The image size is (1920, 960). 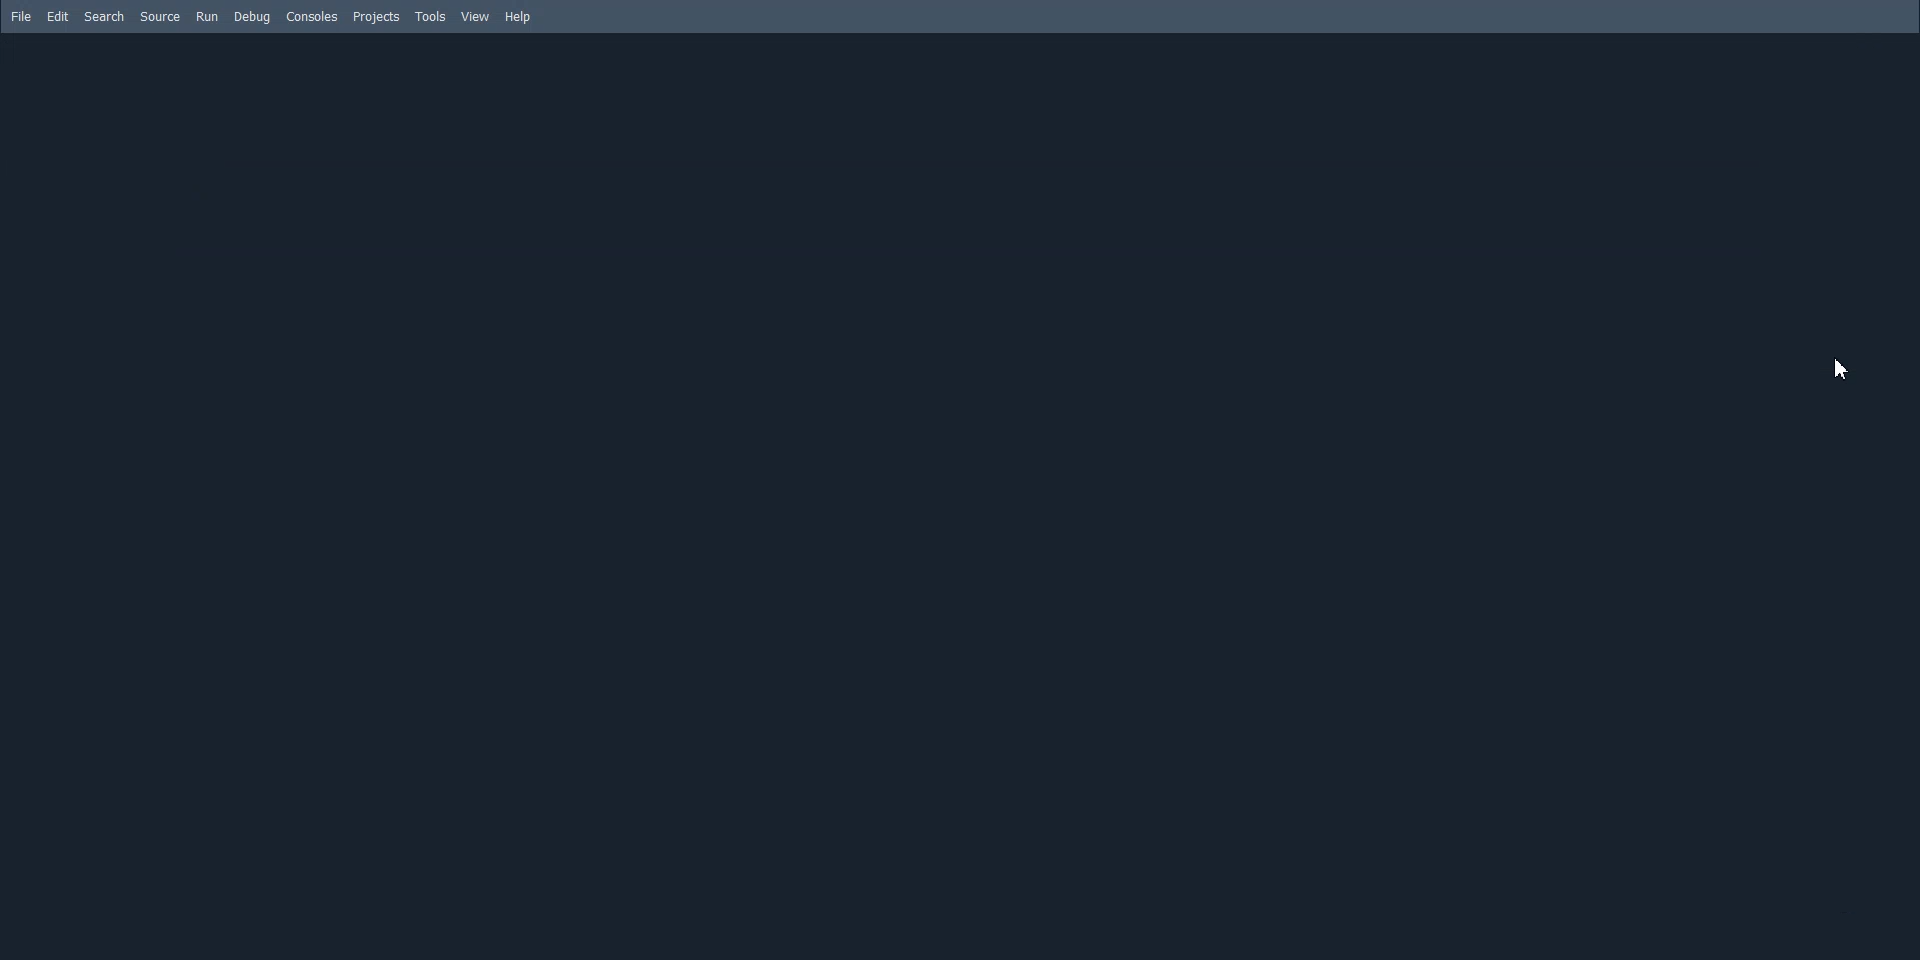 I want to click on Help, so click(x=518, y=18).